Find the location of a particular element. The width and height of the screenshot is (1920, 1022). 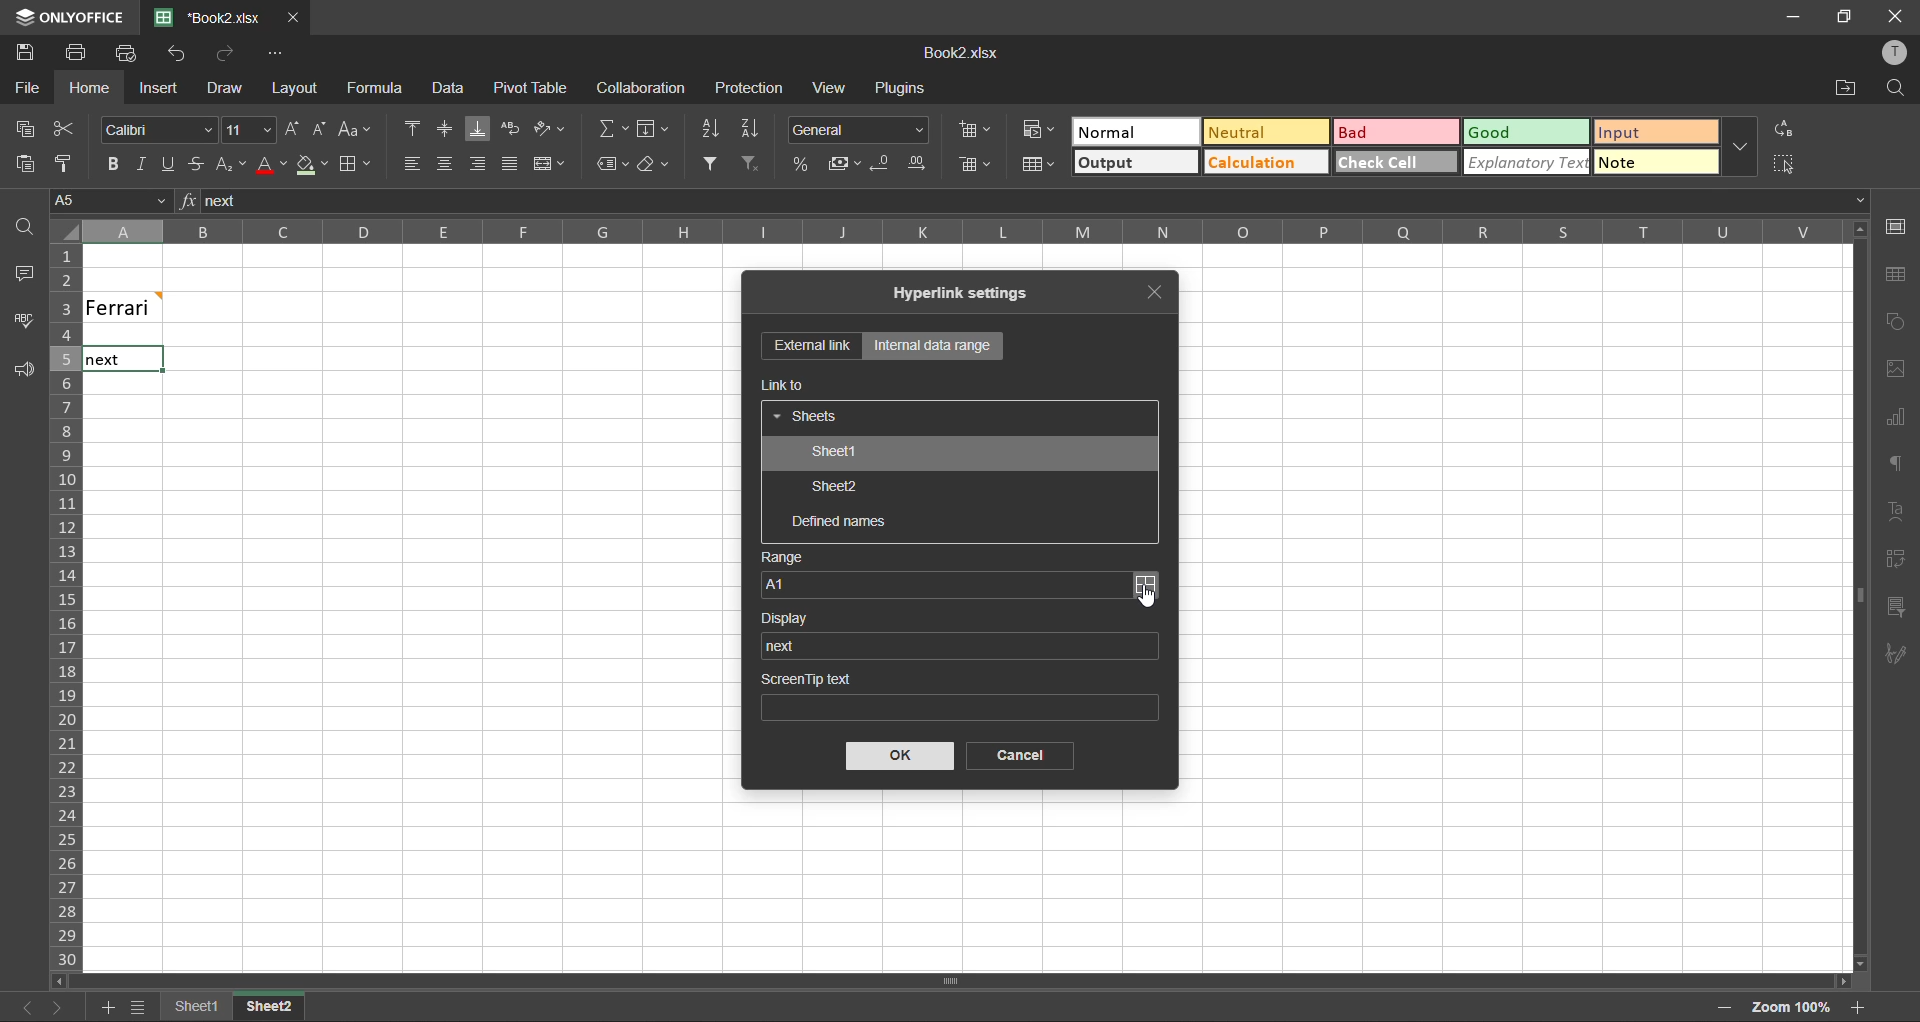

align center is located at coordinates (446, 161).